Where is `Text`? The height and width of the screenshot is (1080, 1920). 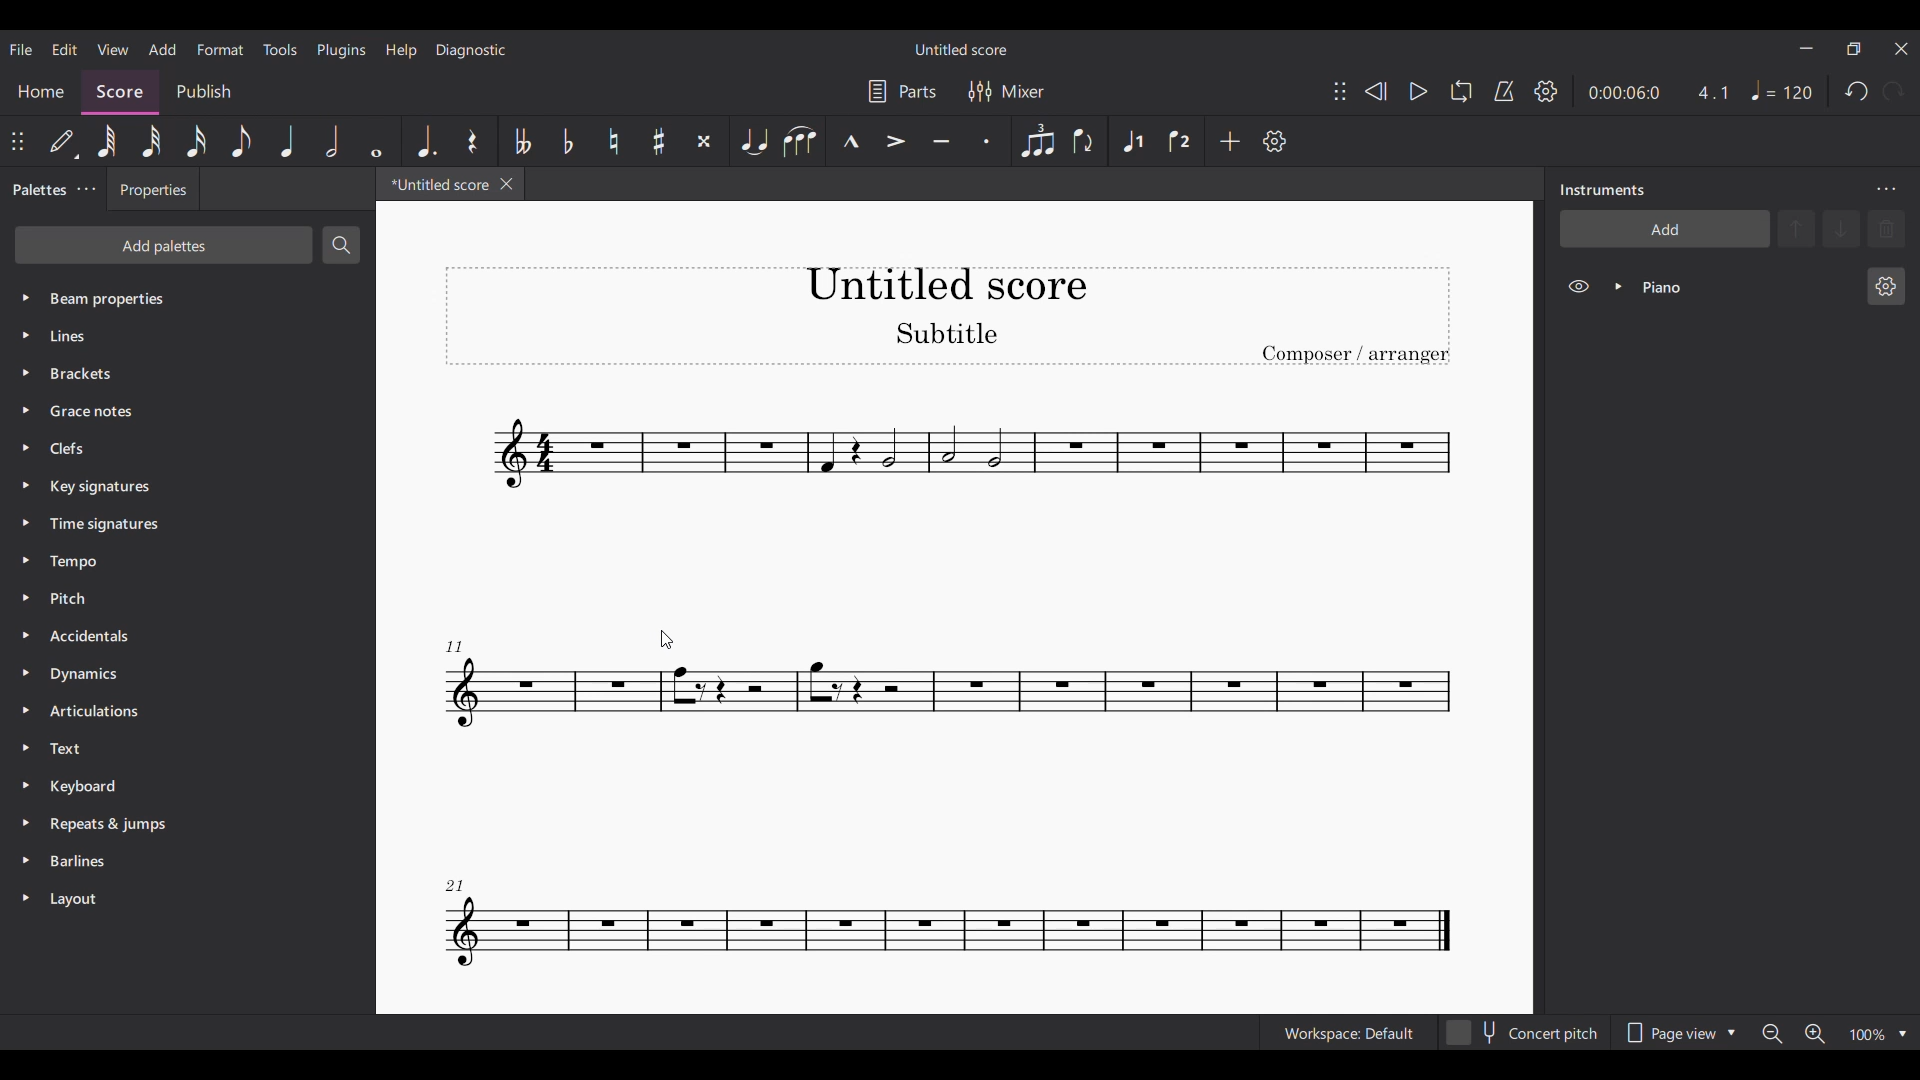 Text is located at coordinates (170, 748).